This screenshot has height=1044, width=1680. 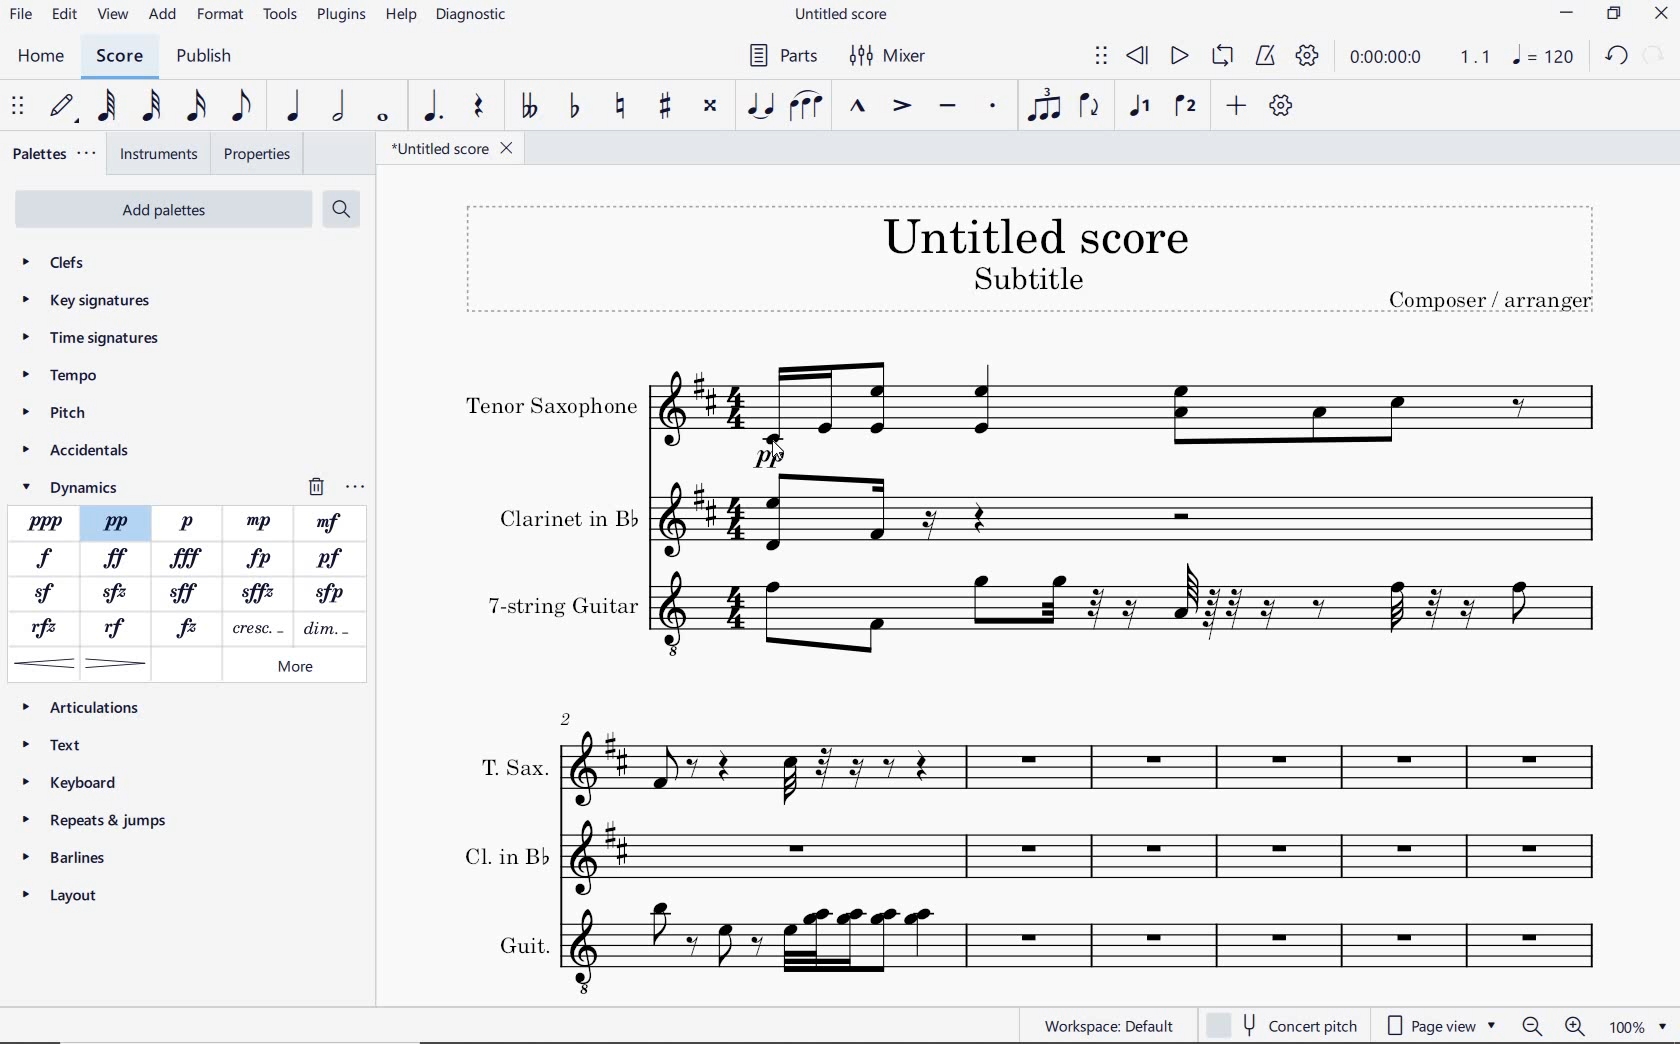 What do you see at coordinates (574, 105) in the screenshot?
I see `TOGGLE FLAT` at bounding box center [574, 105].